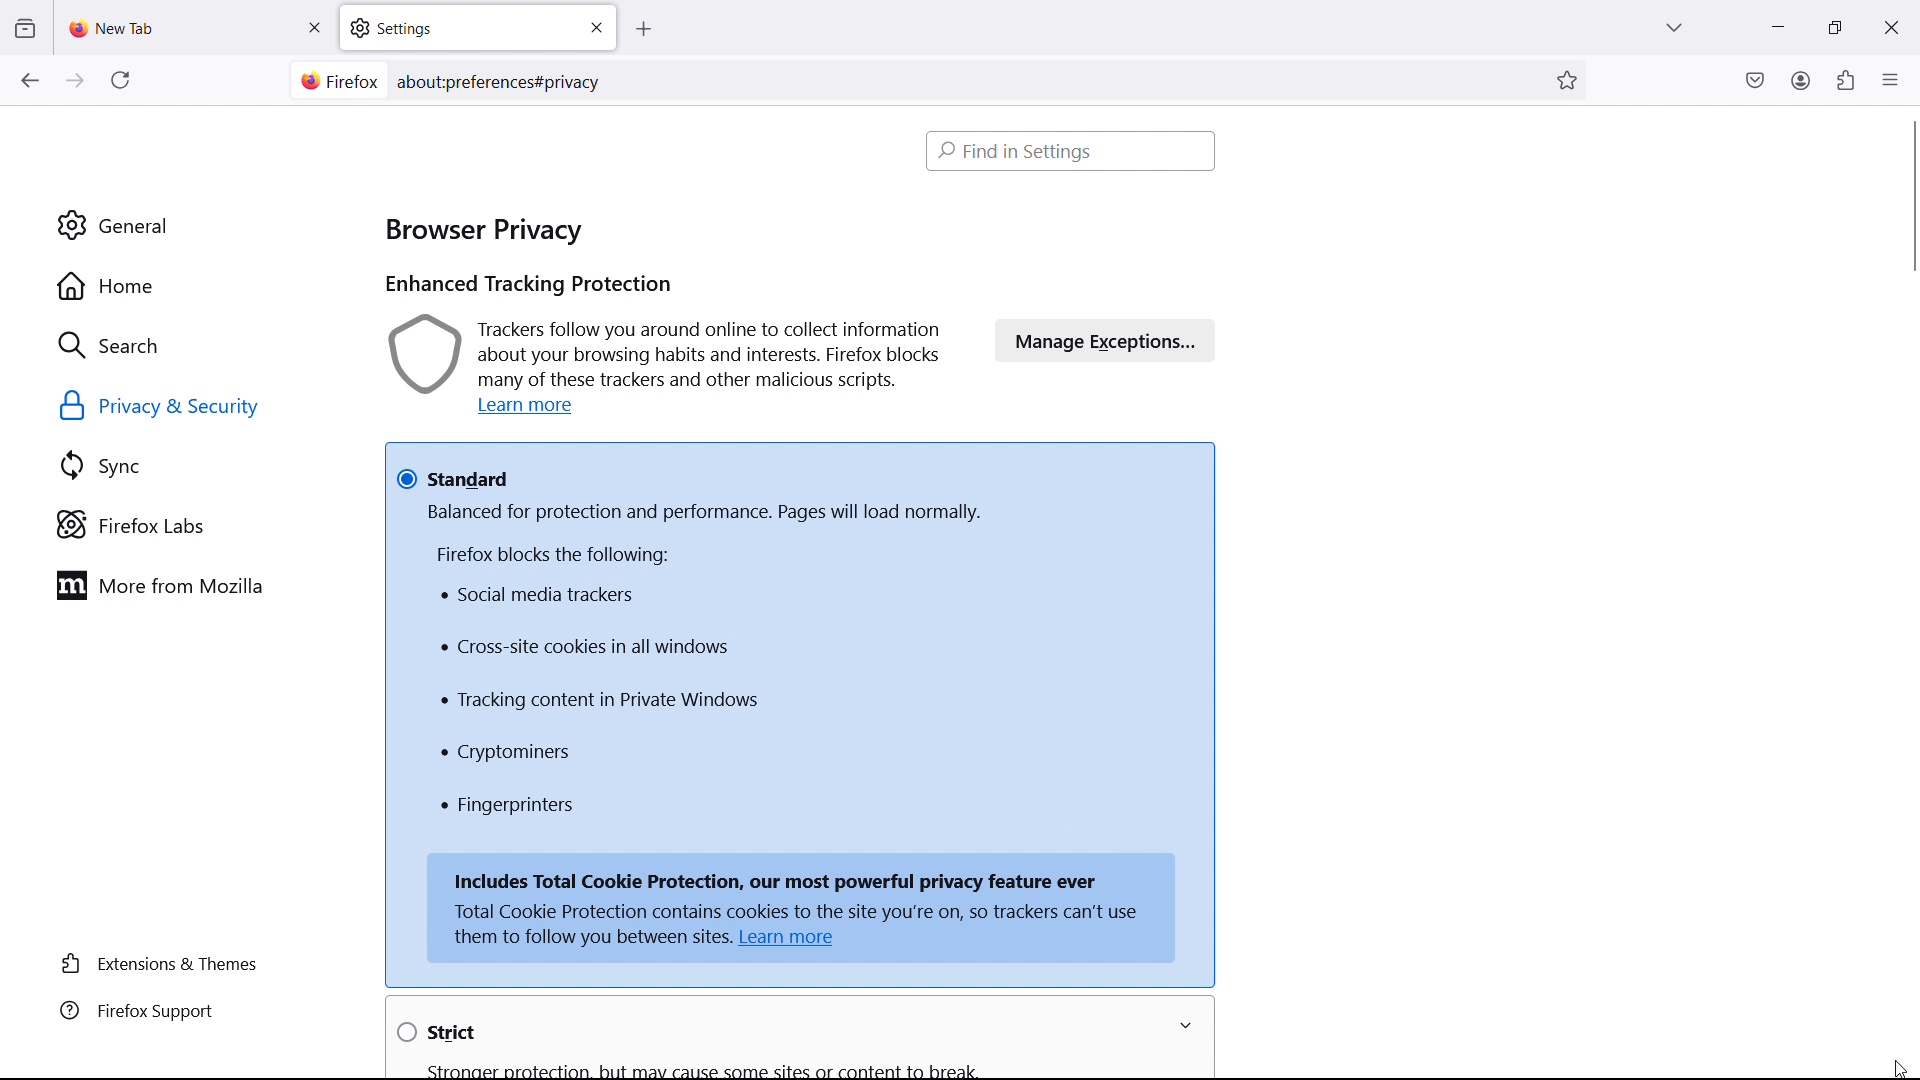 Image resolution: width=1920 pixels, height=1080 pixels. Describe the element at coordinates (663, 30) in the screenshot. I see `open new tab` at that location.